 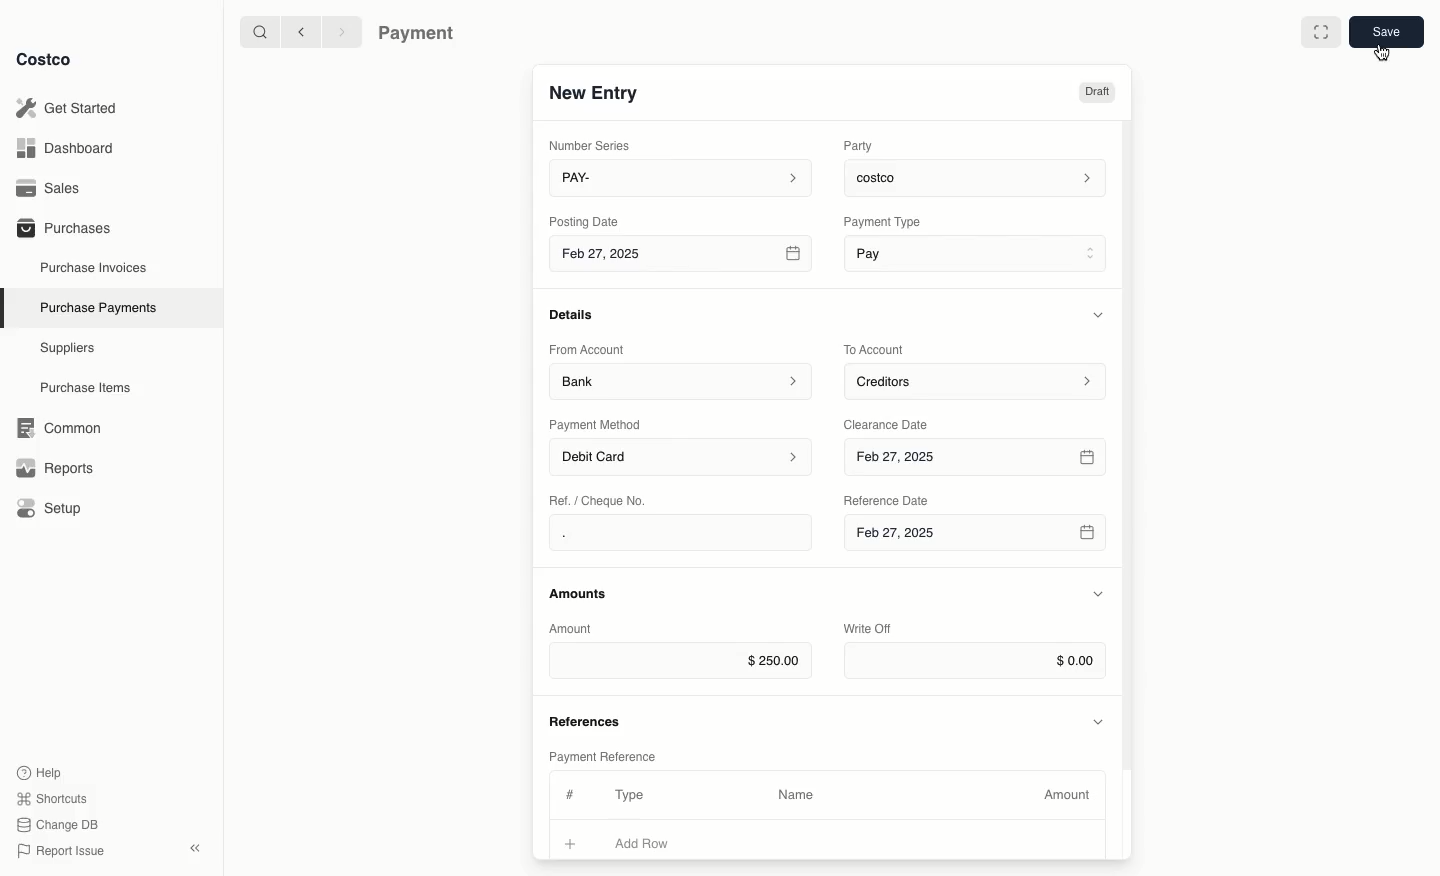 What do you see at coordinates (51, 797) in the screenshot?
I see `Shortcuts` at bounding box center [51, 797].